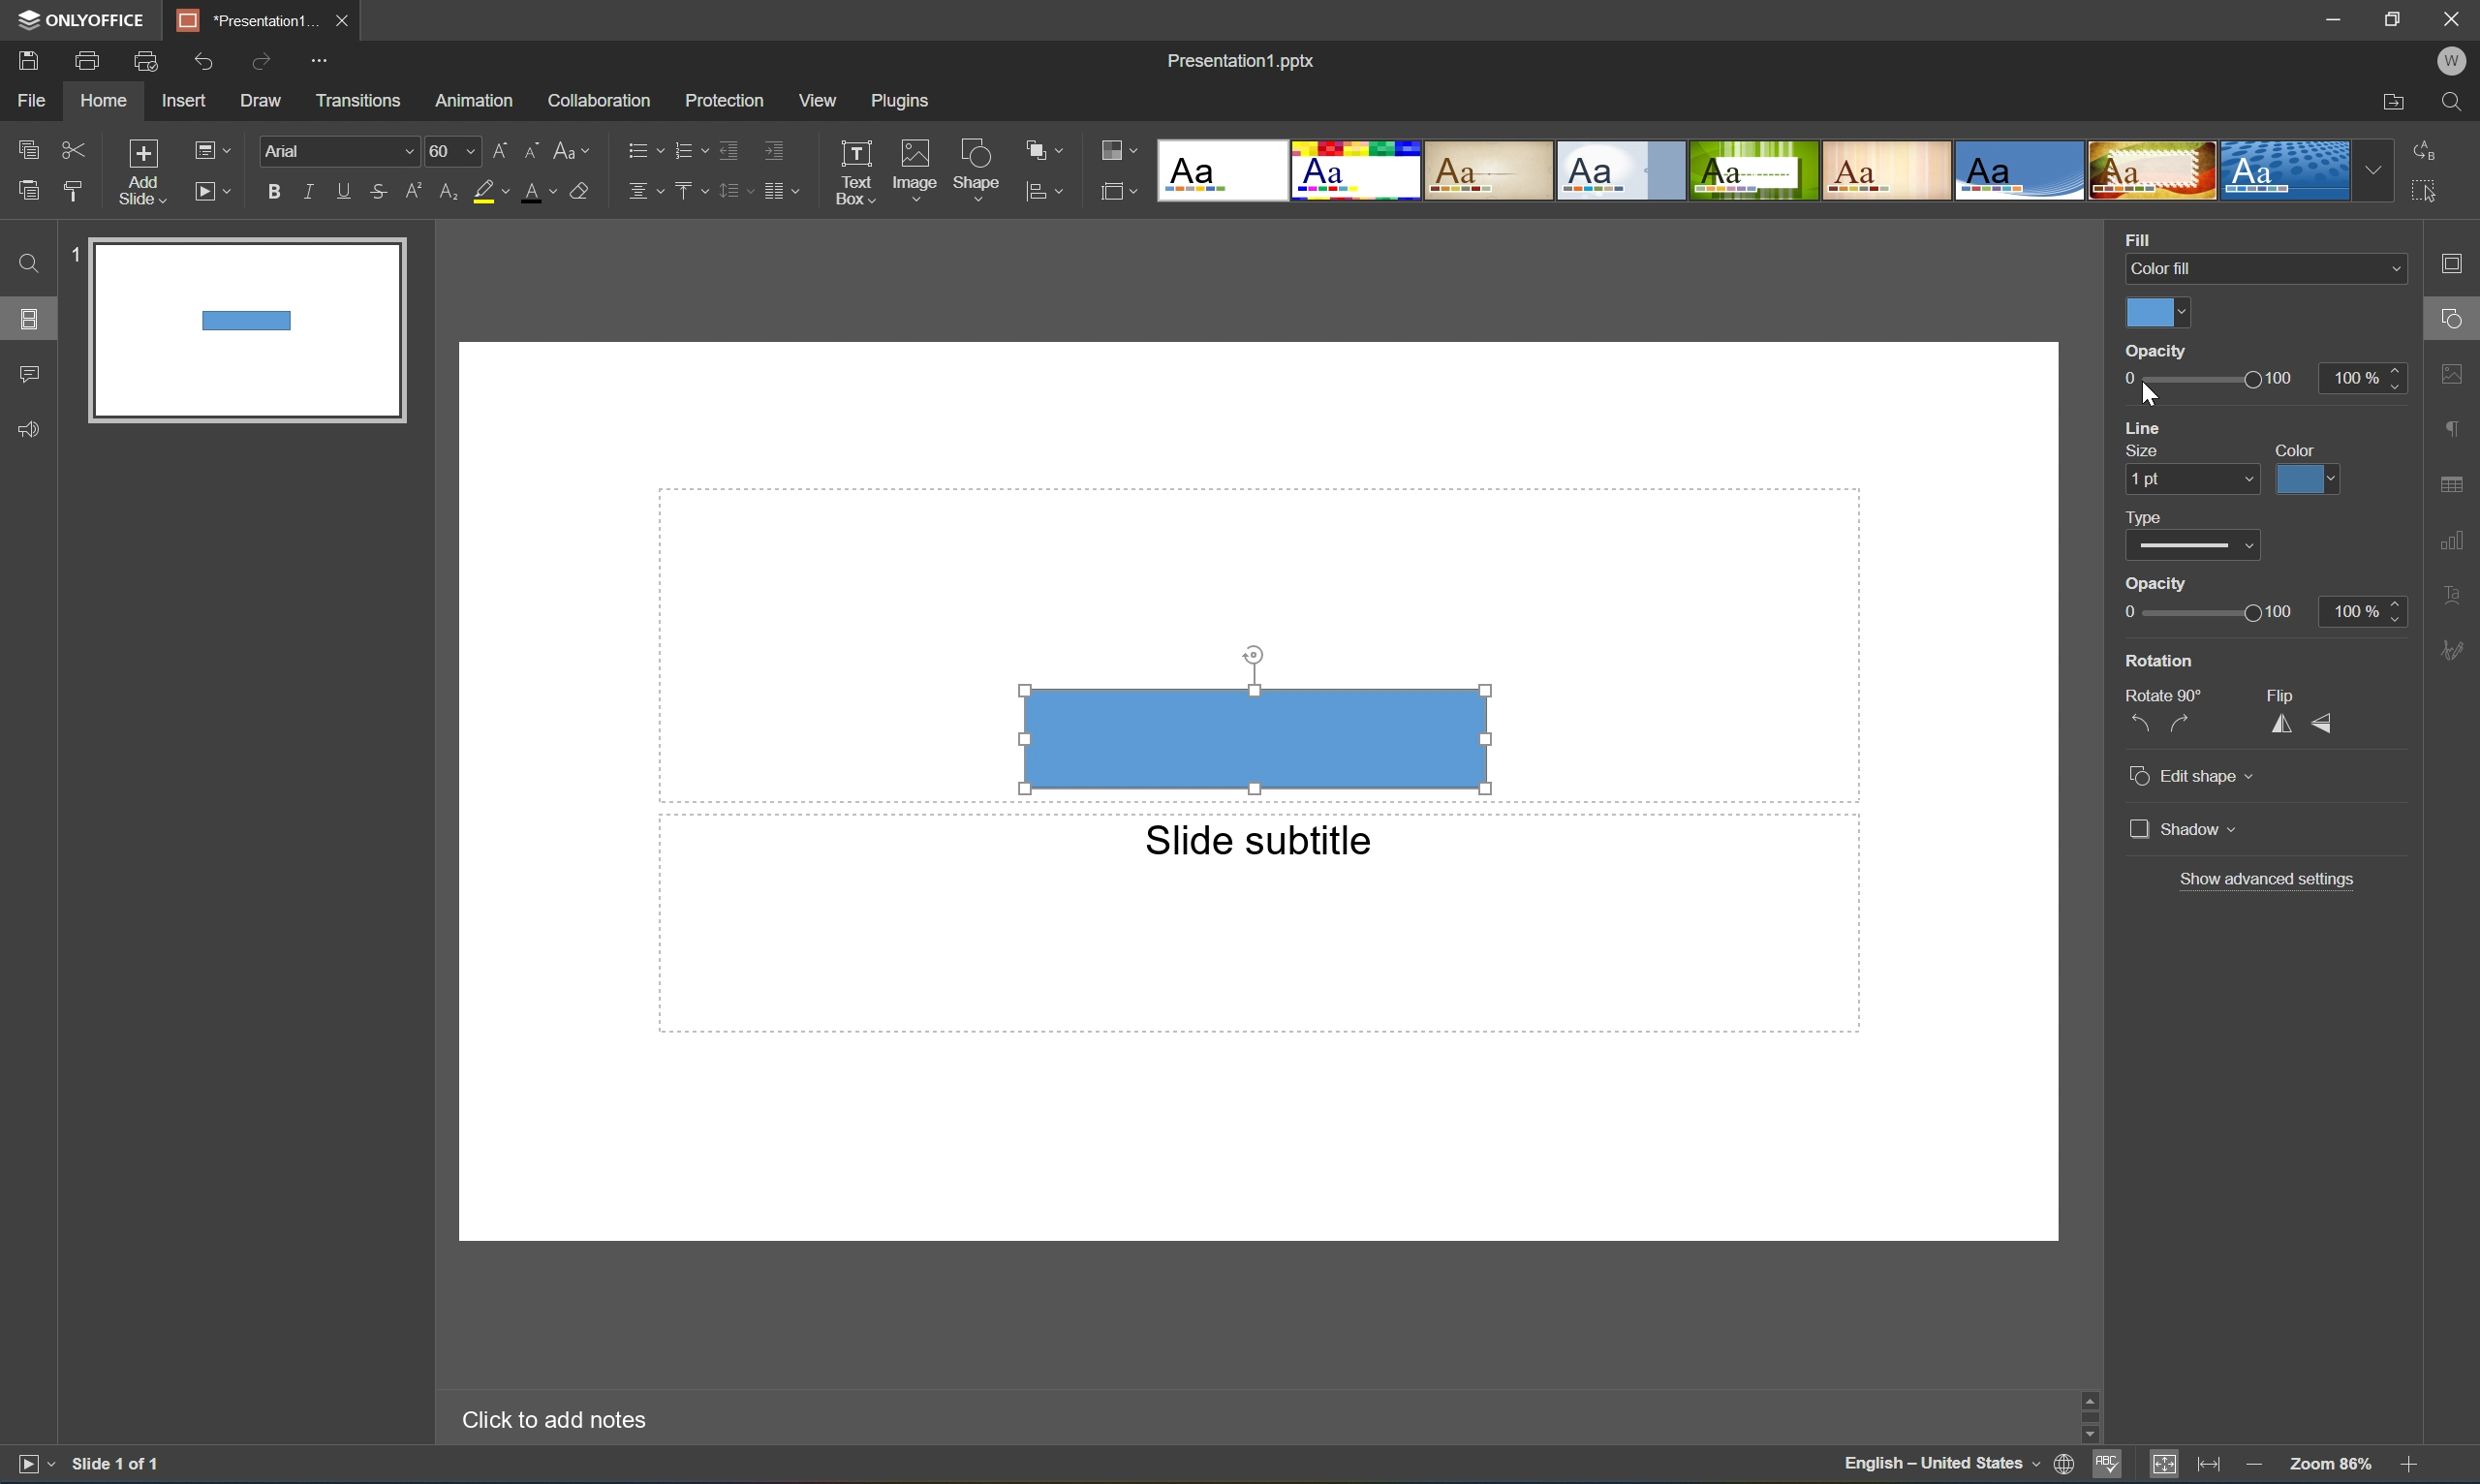 The height and width of the screenshot is (1484, 2480). What do you see at coordinates (600, 100) in the screenshot?
I see `Collaboration` at bounding box center [600, 100].